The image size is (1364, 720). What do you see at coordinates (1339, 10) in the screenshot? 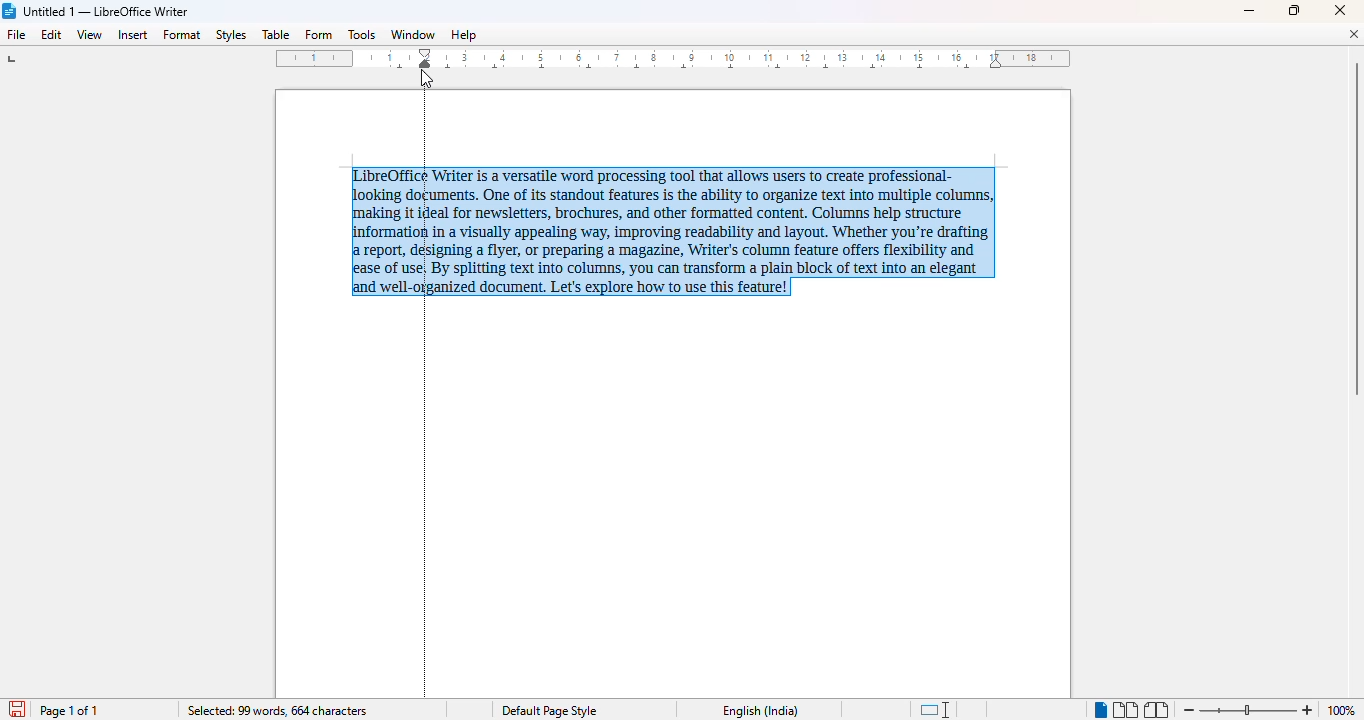
I see `close` at bounding box center [1339, 10].